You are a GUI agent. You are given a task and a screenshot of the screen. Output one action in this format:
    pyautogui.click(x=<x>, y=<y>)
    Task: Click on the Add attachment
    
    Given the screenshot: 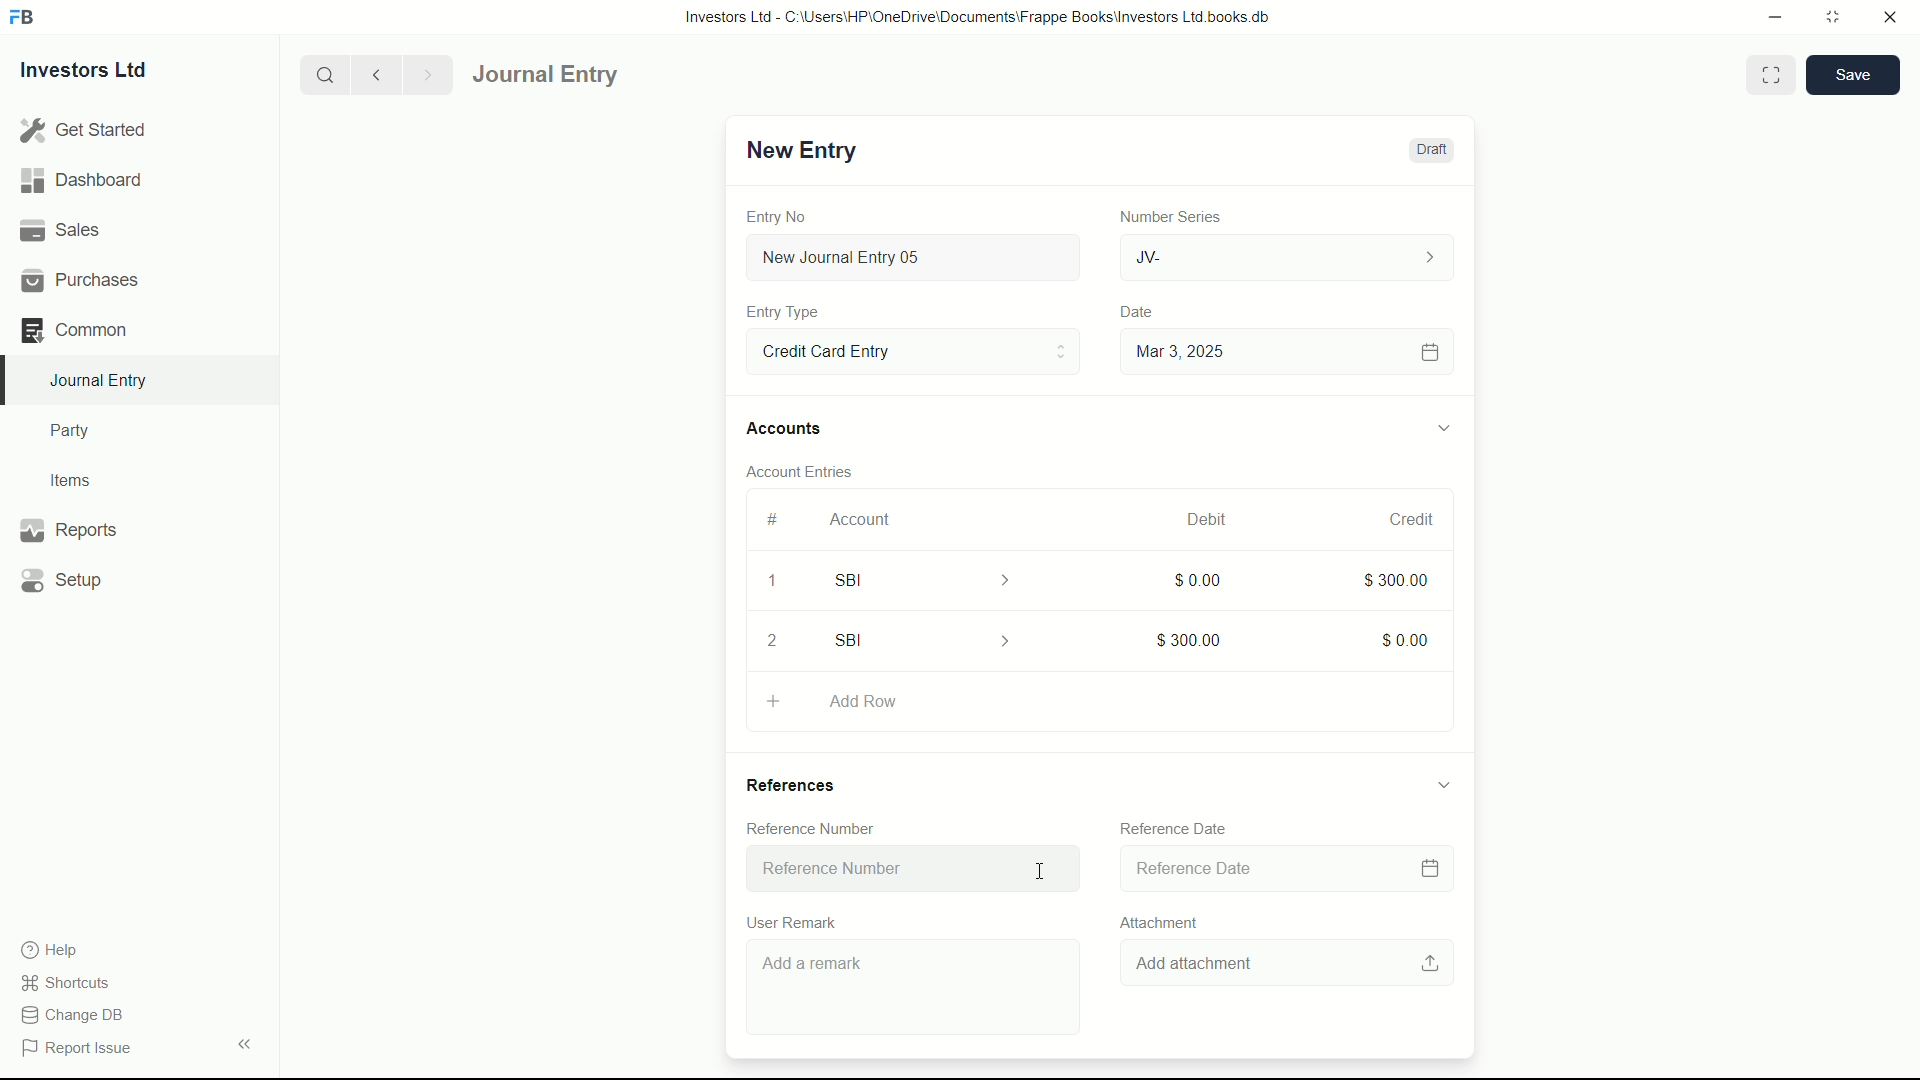 What is the action you would take?
    pyautogui.click(x=1289, y=964)
    